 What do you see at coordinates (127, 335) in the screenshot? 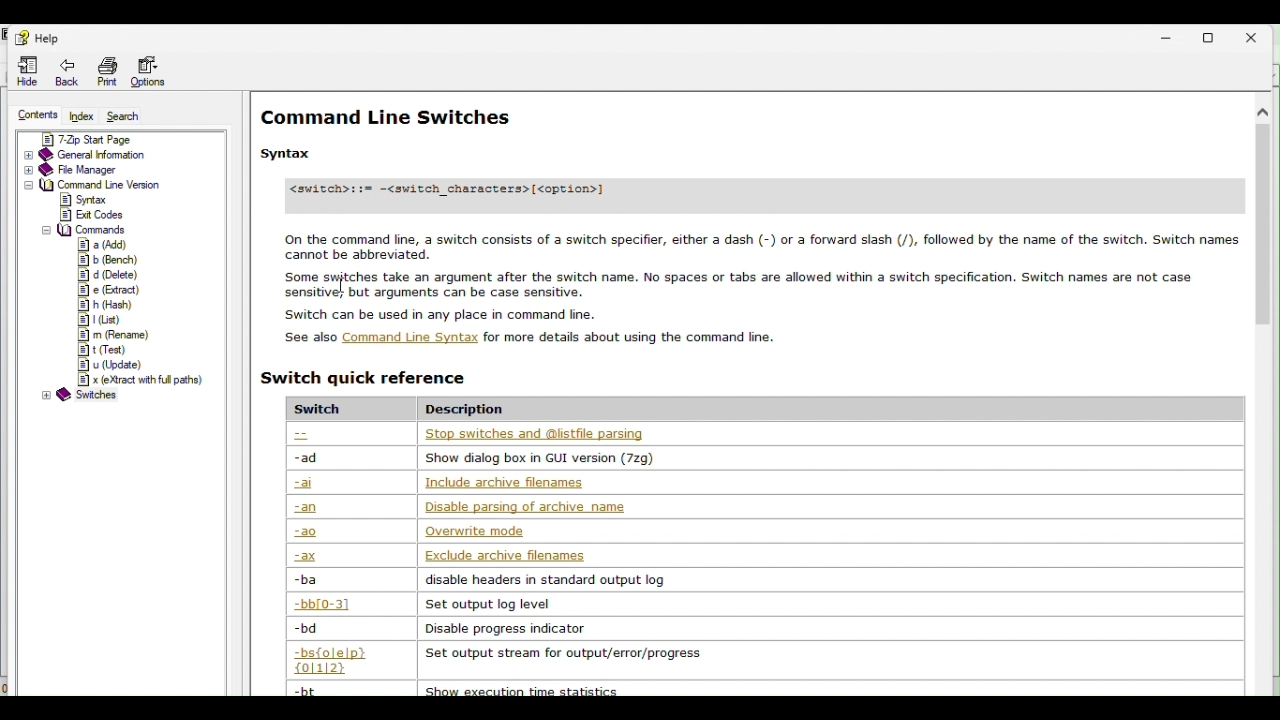
I see `m` at bounding box center [127, 335].